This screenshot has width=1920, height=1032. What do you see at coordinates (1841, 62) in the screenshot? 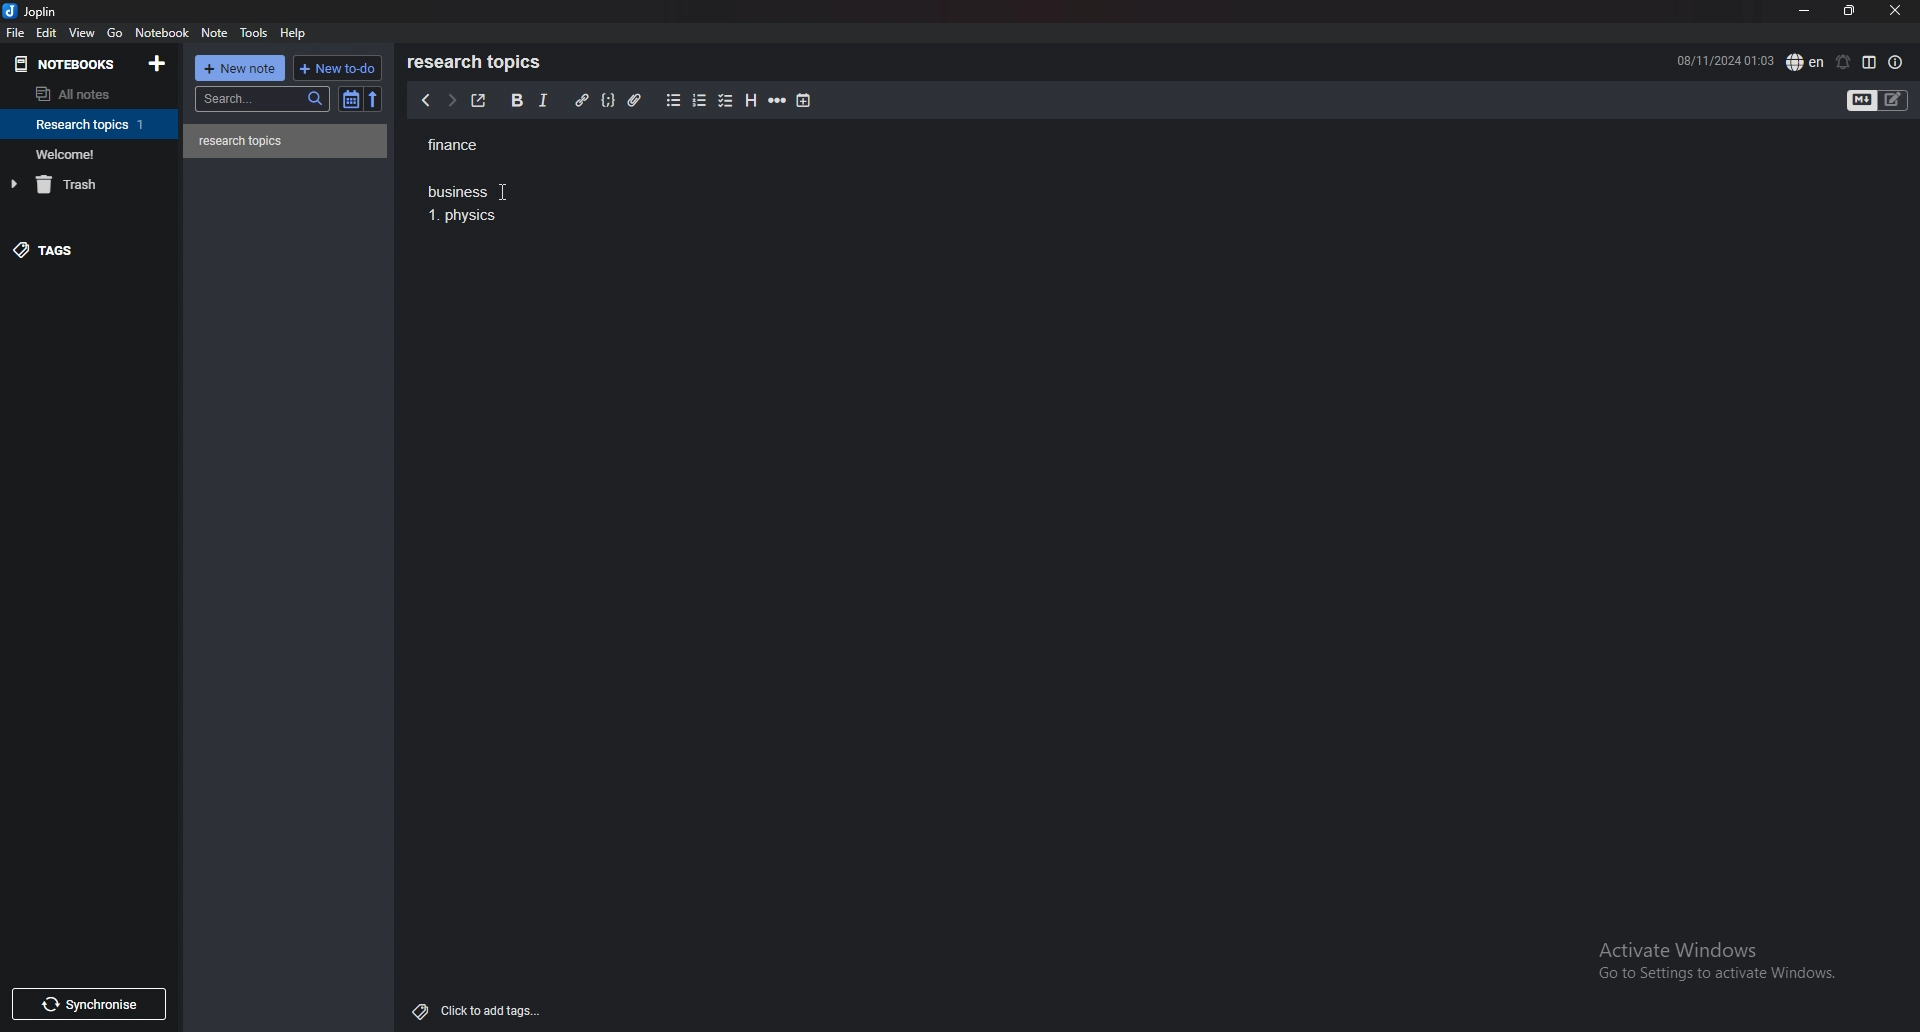
I see `set alarm` at bounding box center [1841, 62].